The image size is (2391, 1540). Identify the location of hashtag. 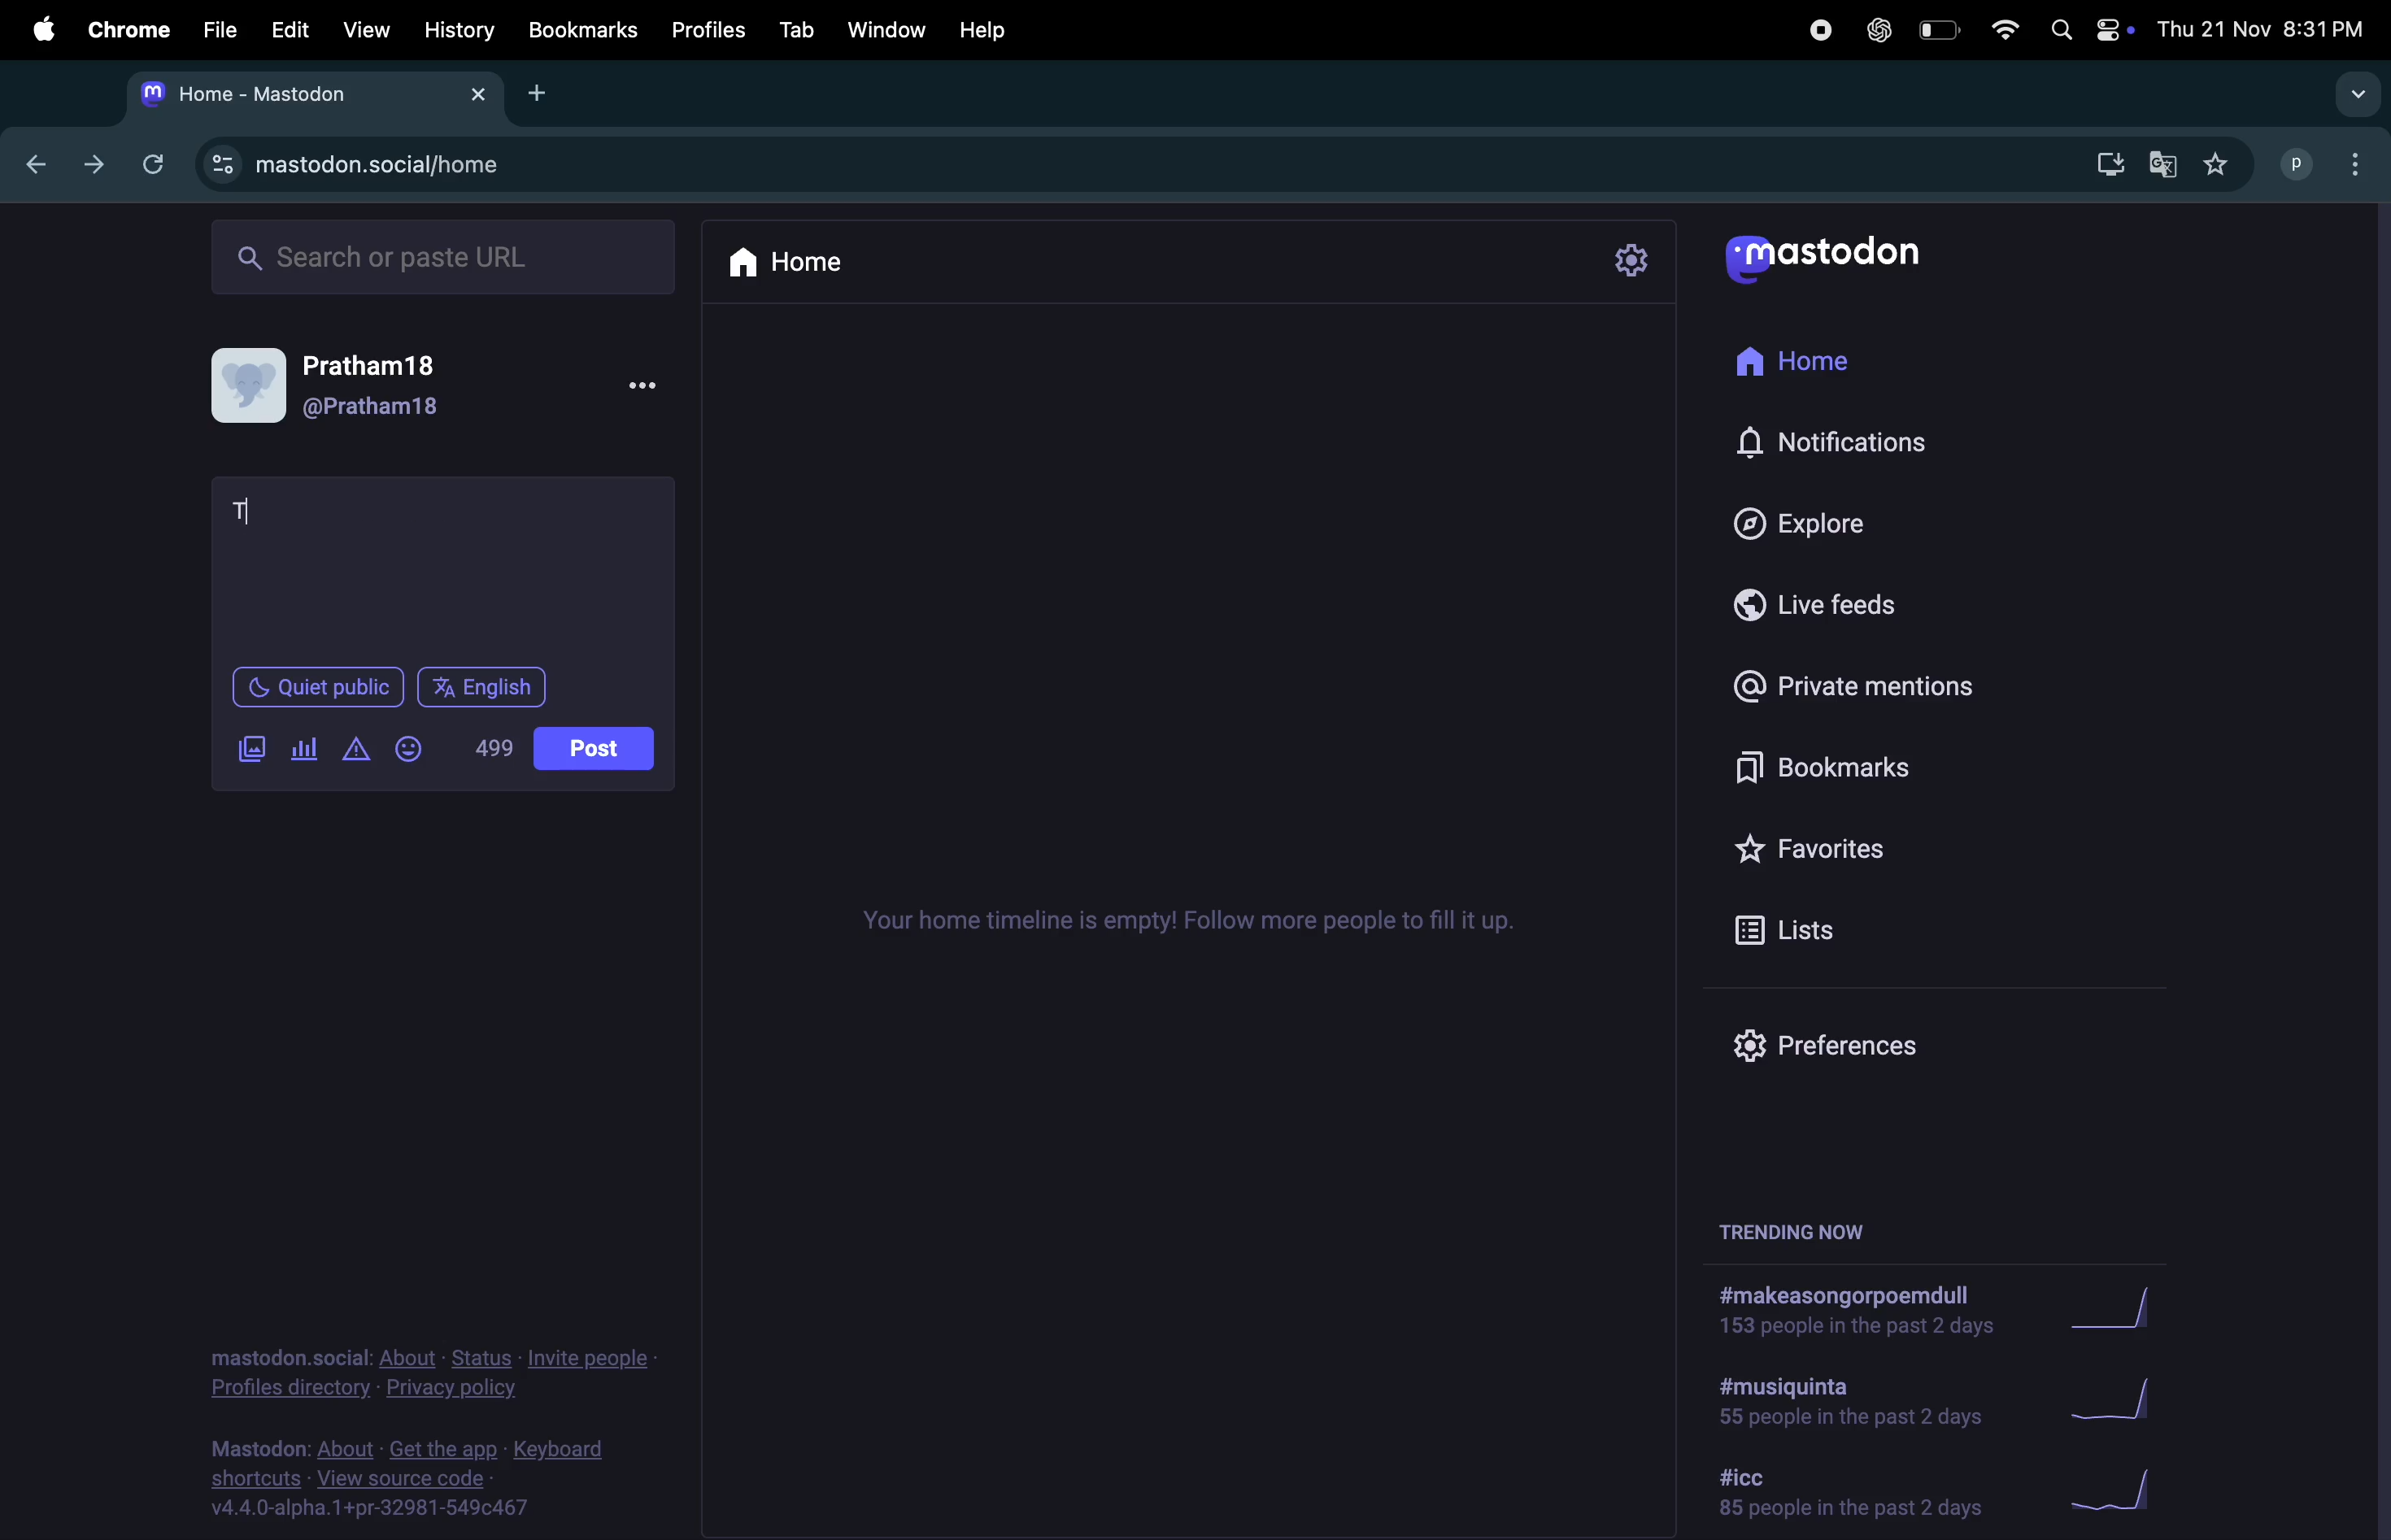
(1852, 1306).